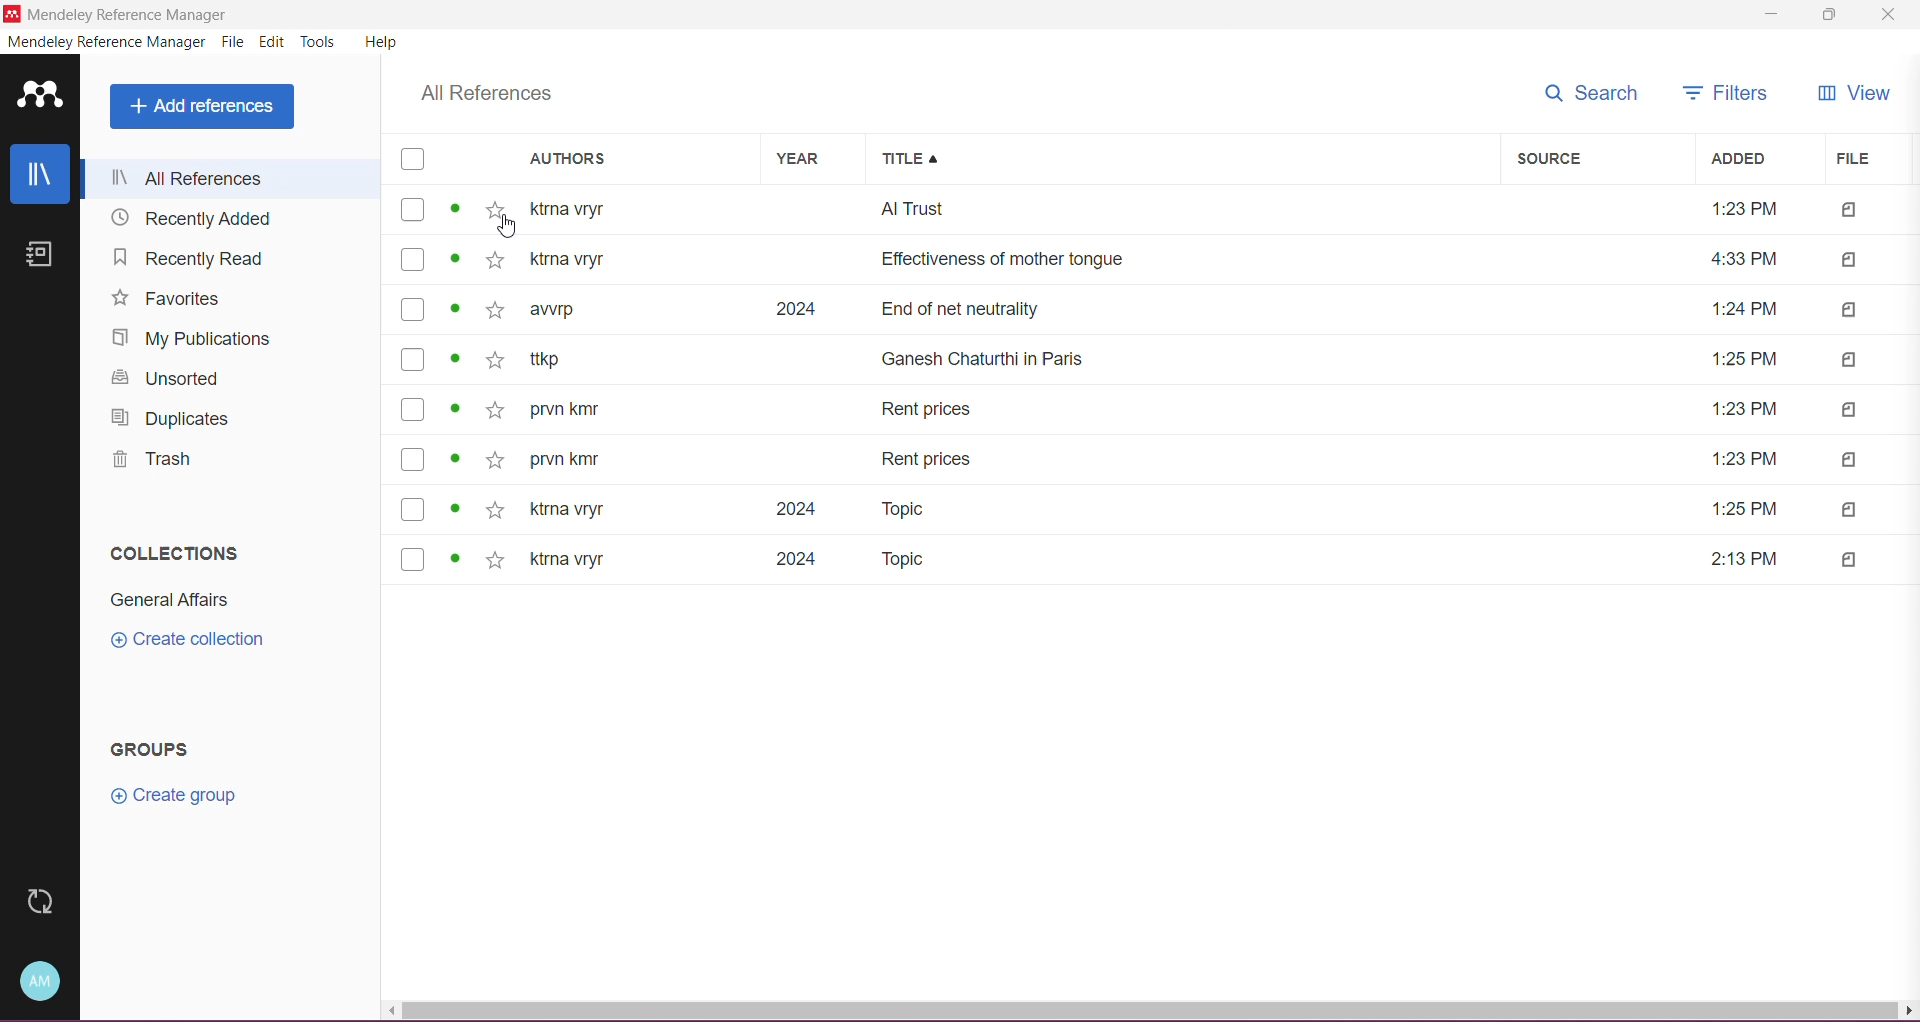 Image resolution: width=1920 pixels, height=1022 pixels. I want to click on prvn kmr Rent prices 1:23 PM, so click(1157, 409).